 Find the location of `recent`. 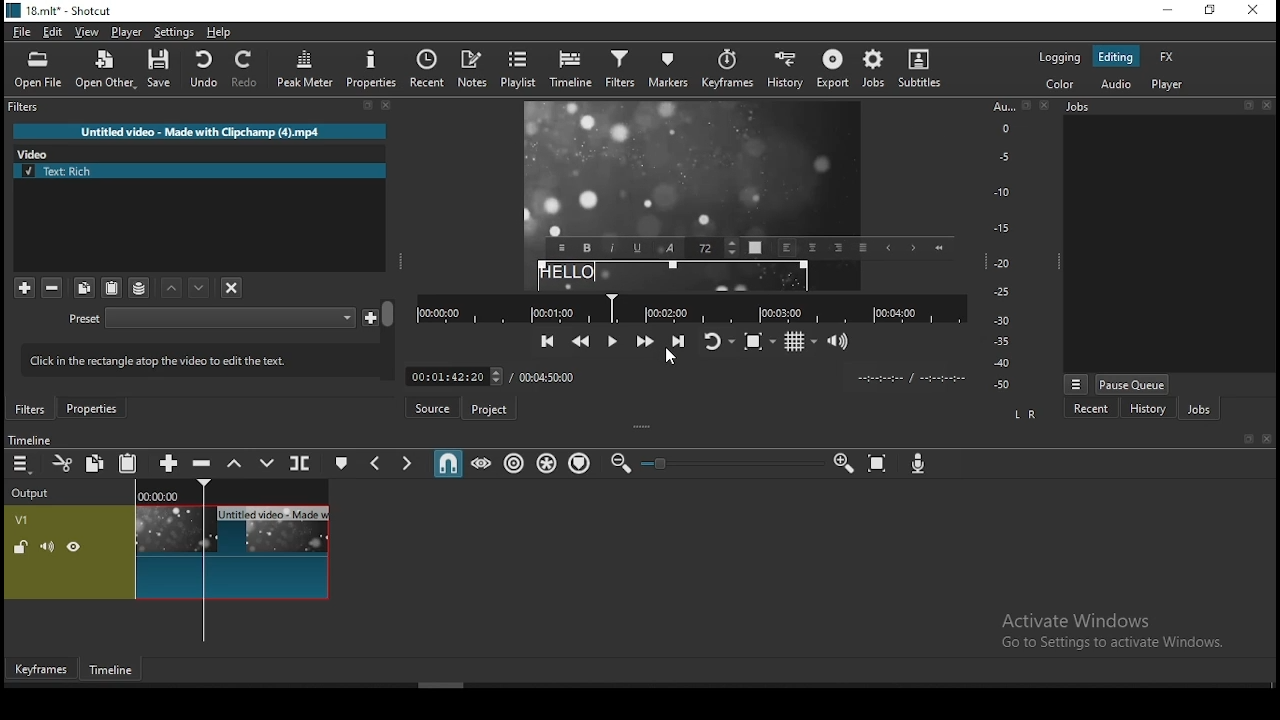

recent is located at coordinates (1092, 408).